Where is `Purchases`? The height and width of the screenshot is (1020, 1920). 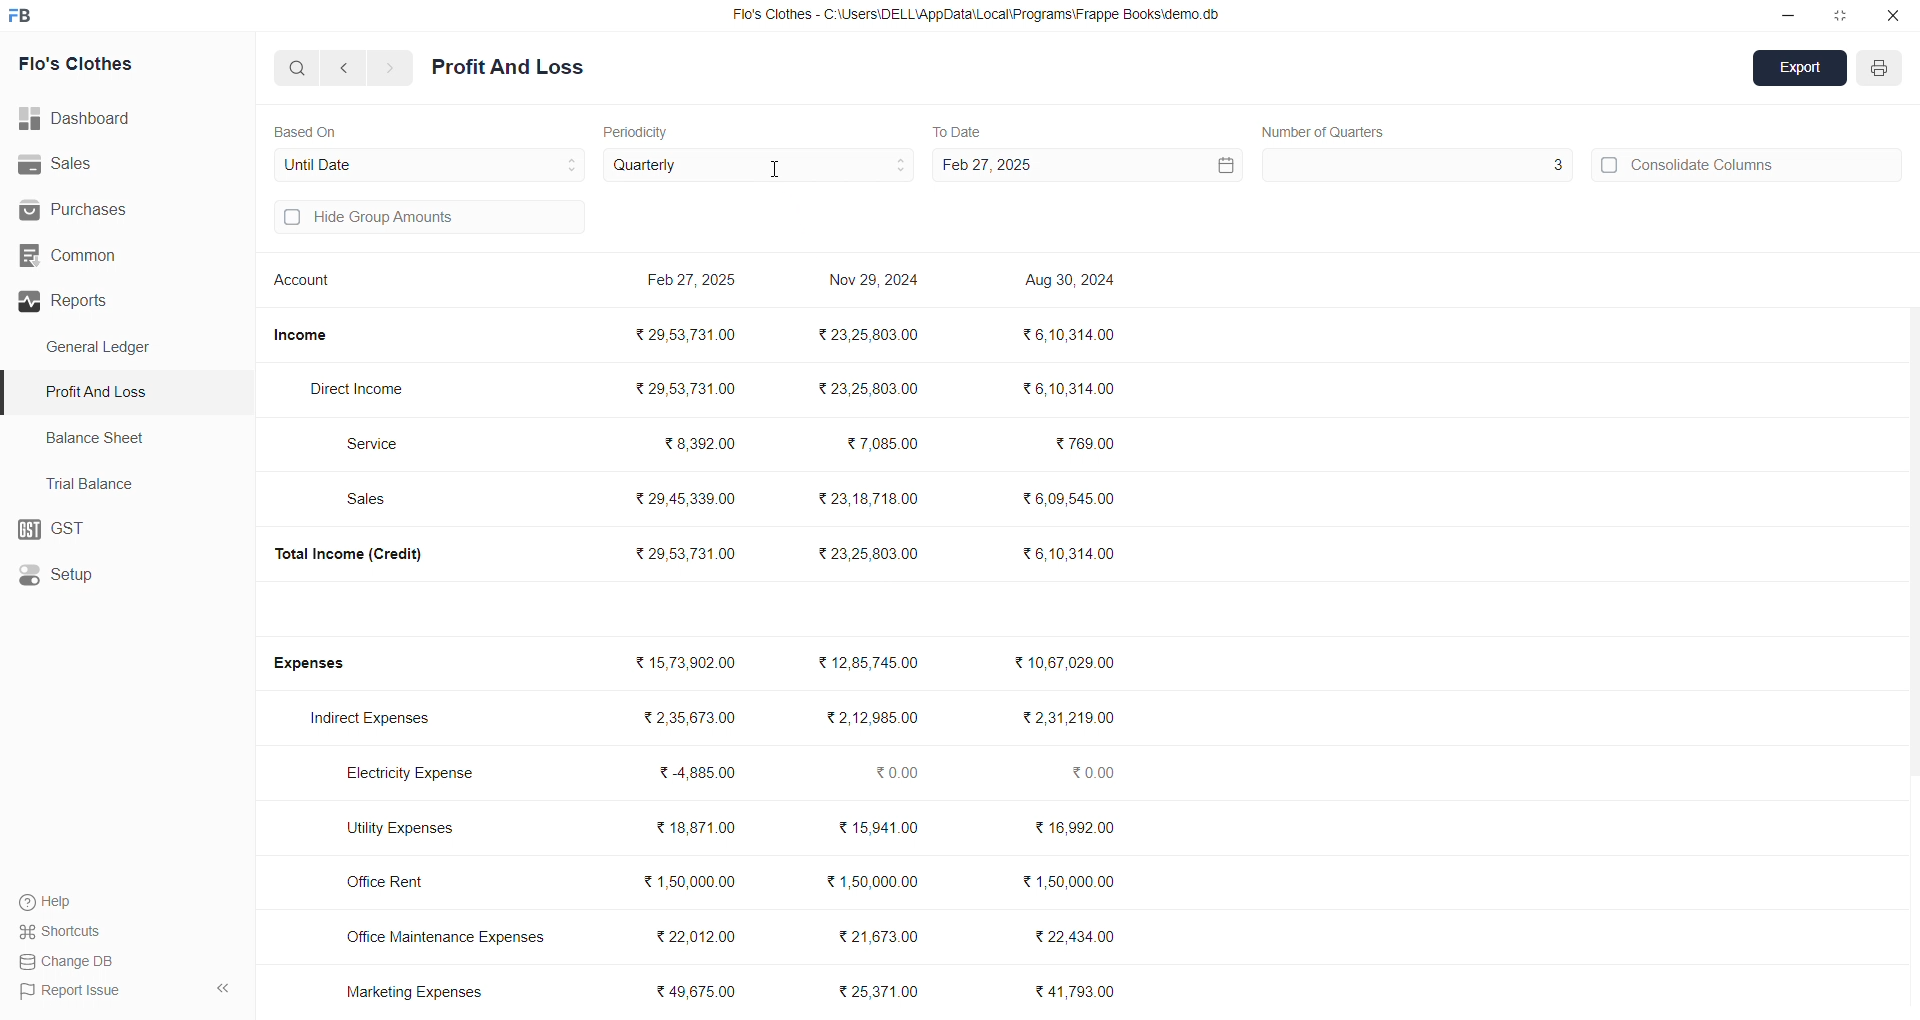
Purchases is located at coordinates (97, 210).